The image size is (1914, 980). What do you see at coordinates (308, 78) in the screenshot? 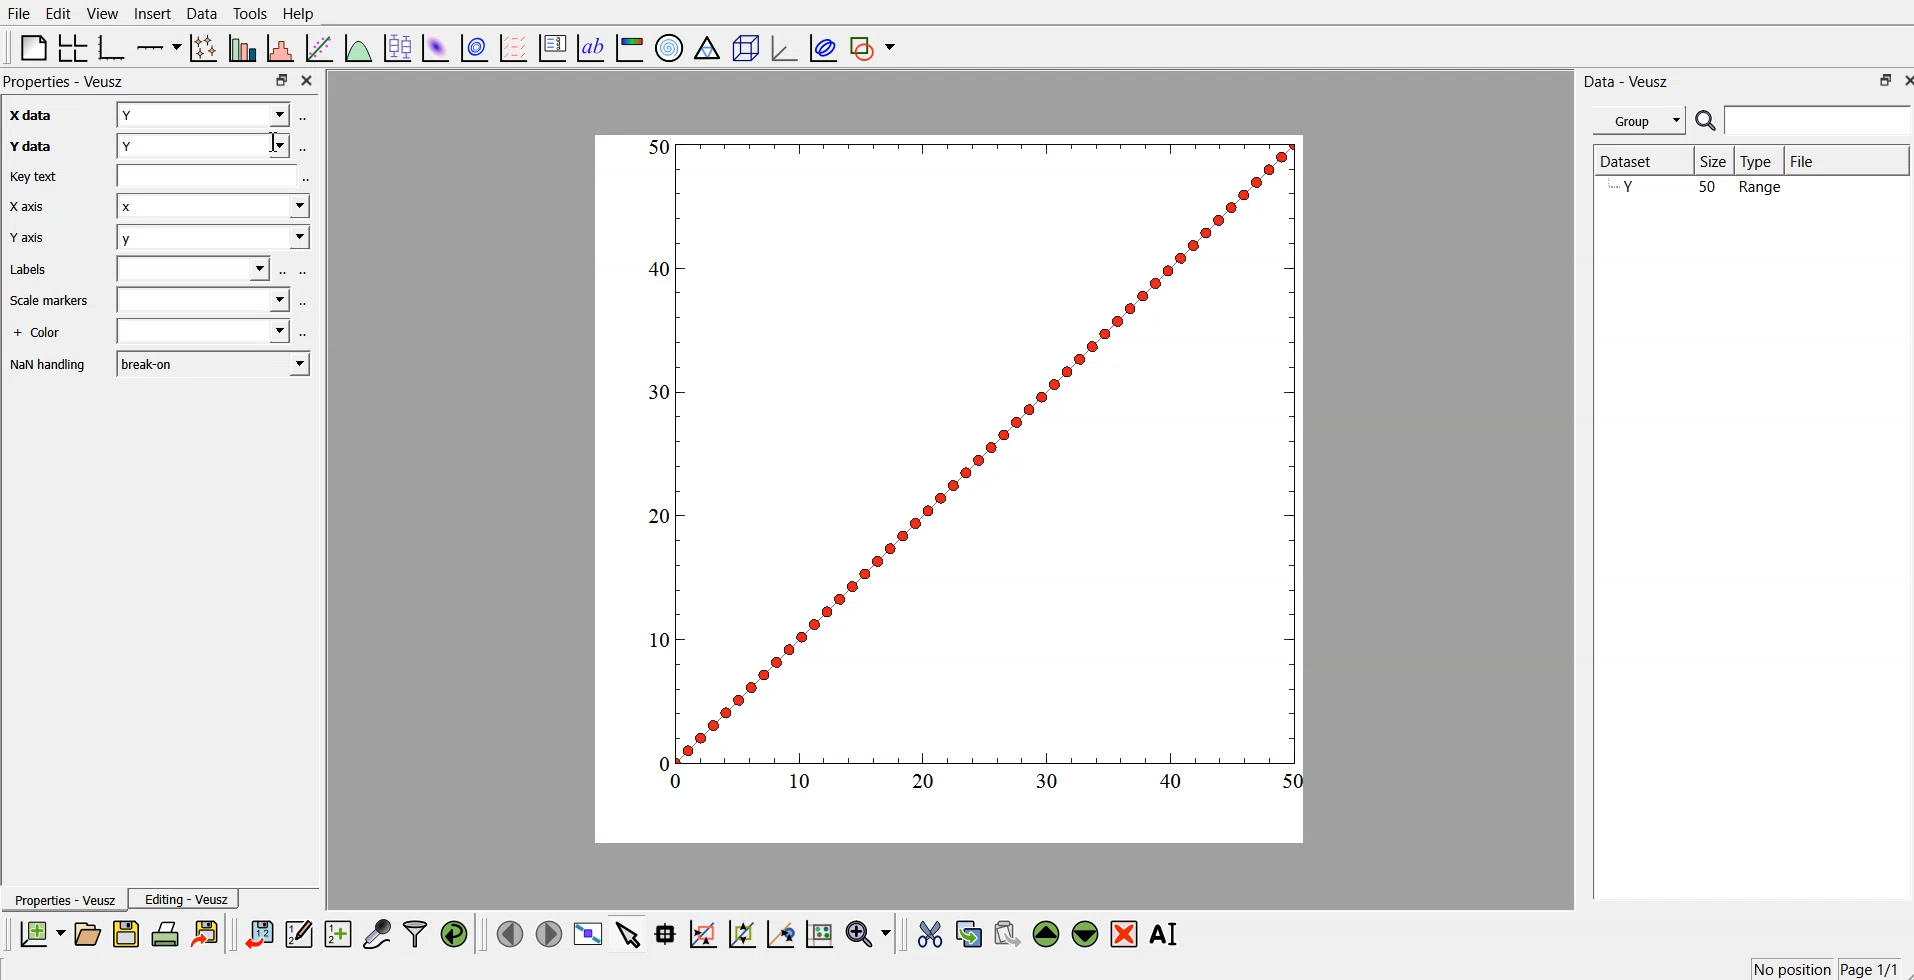
I see `close` at bounding box center [308, 78].